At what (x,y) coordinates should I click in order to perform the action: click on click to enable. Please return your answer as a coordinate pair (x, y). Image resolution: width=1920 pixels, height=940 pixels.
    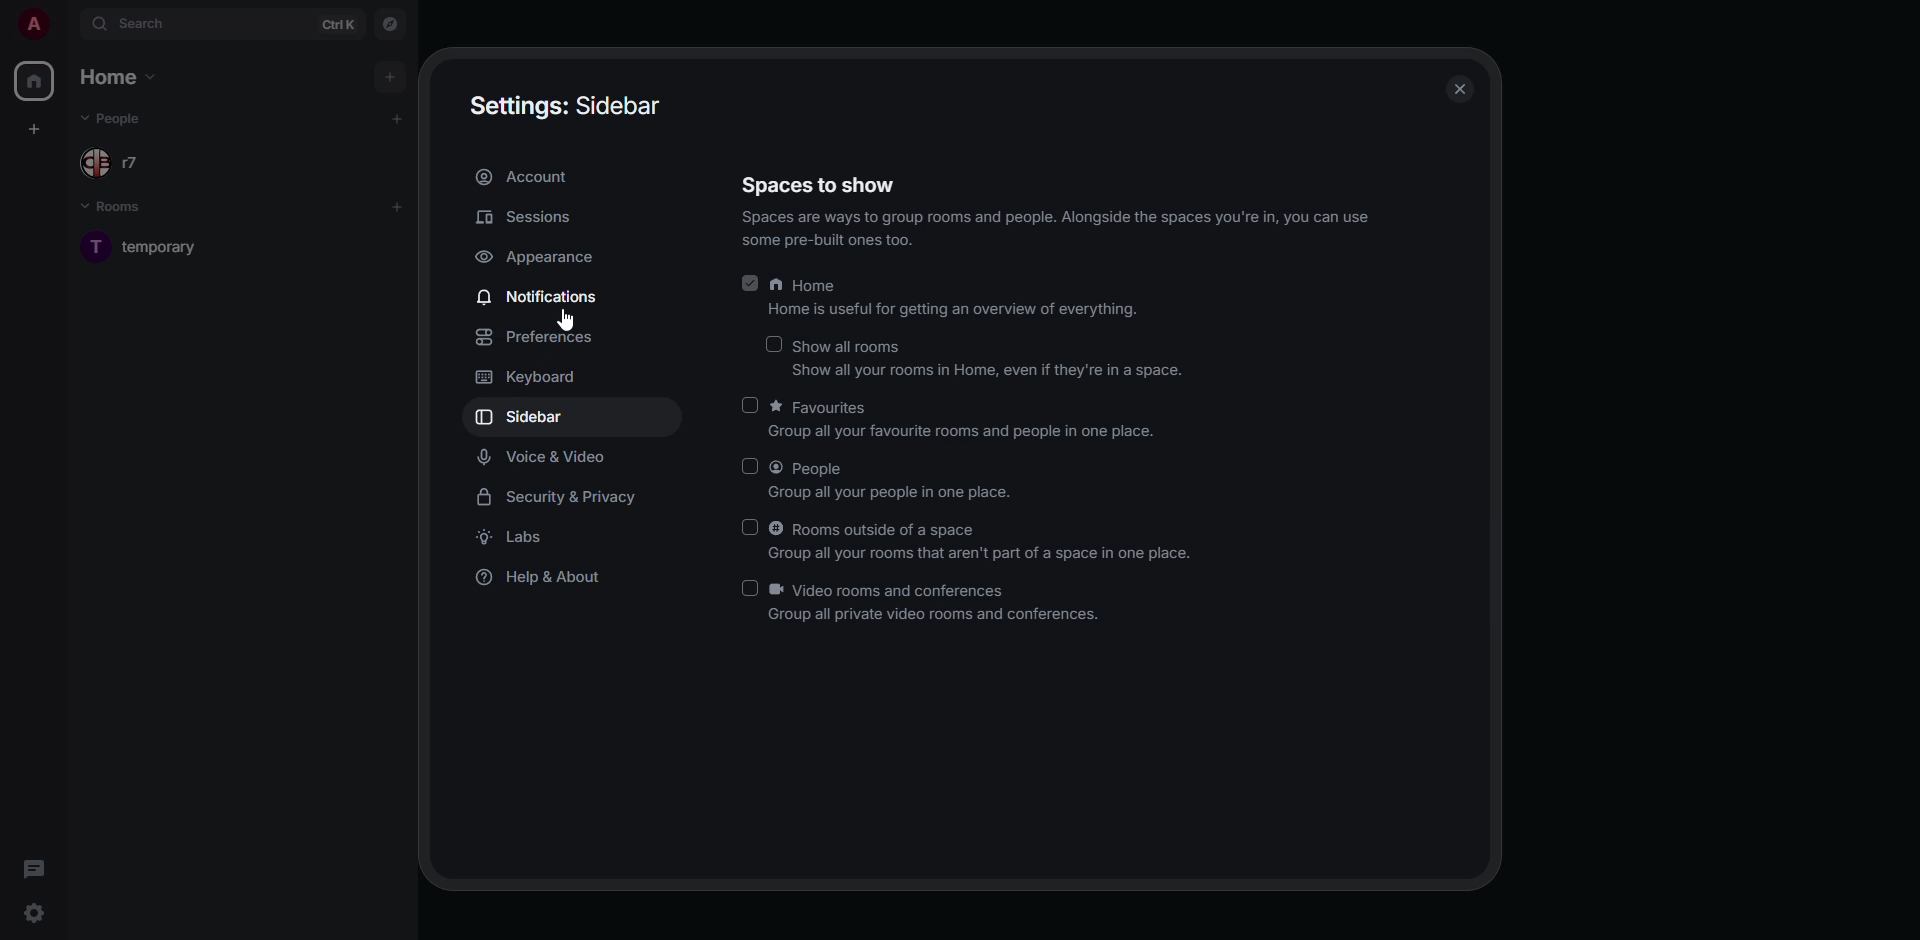
    Looking at the image, I should click on (748, 526).